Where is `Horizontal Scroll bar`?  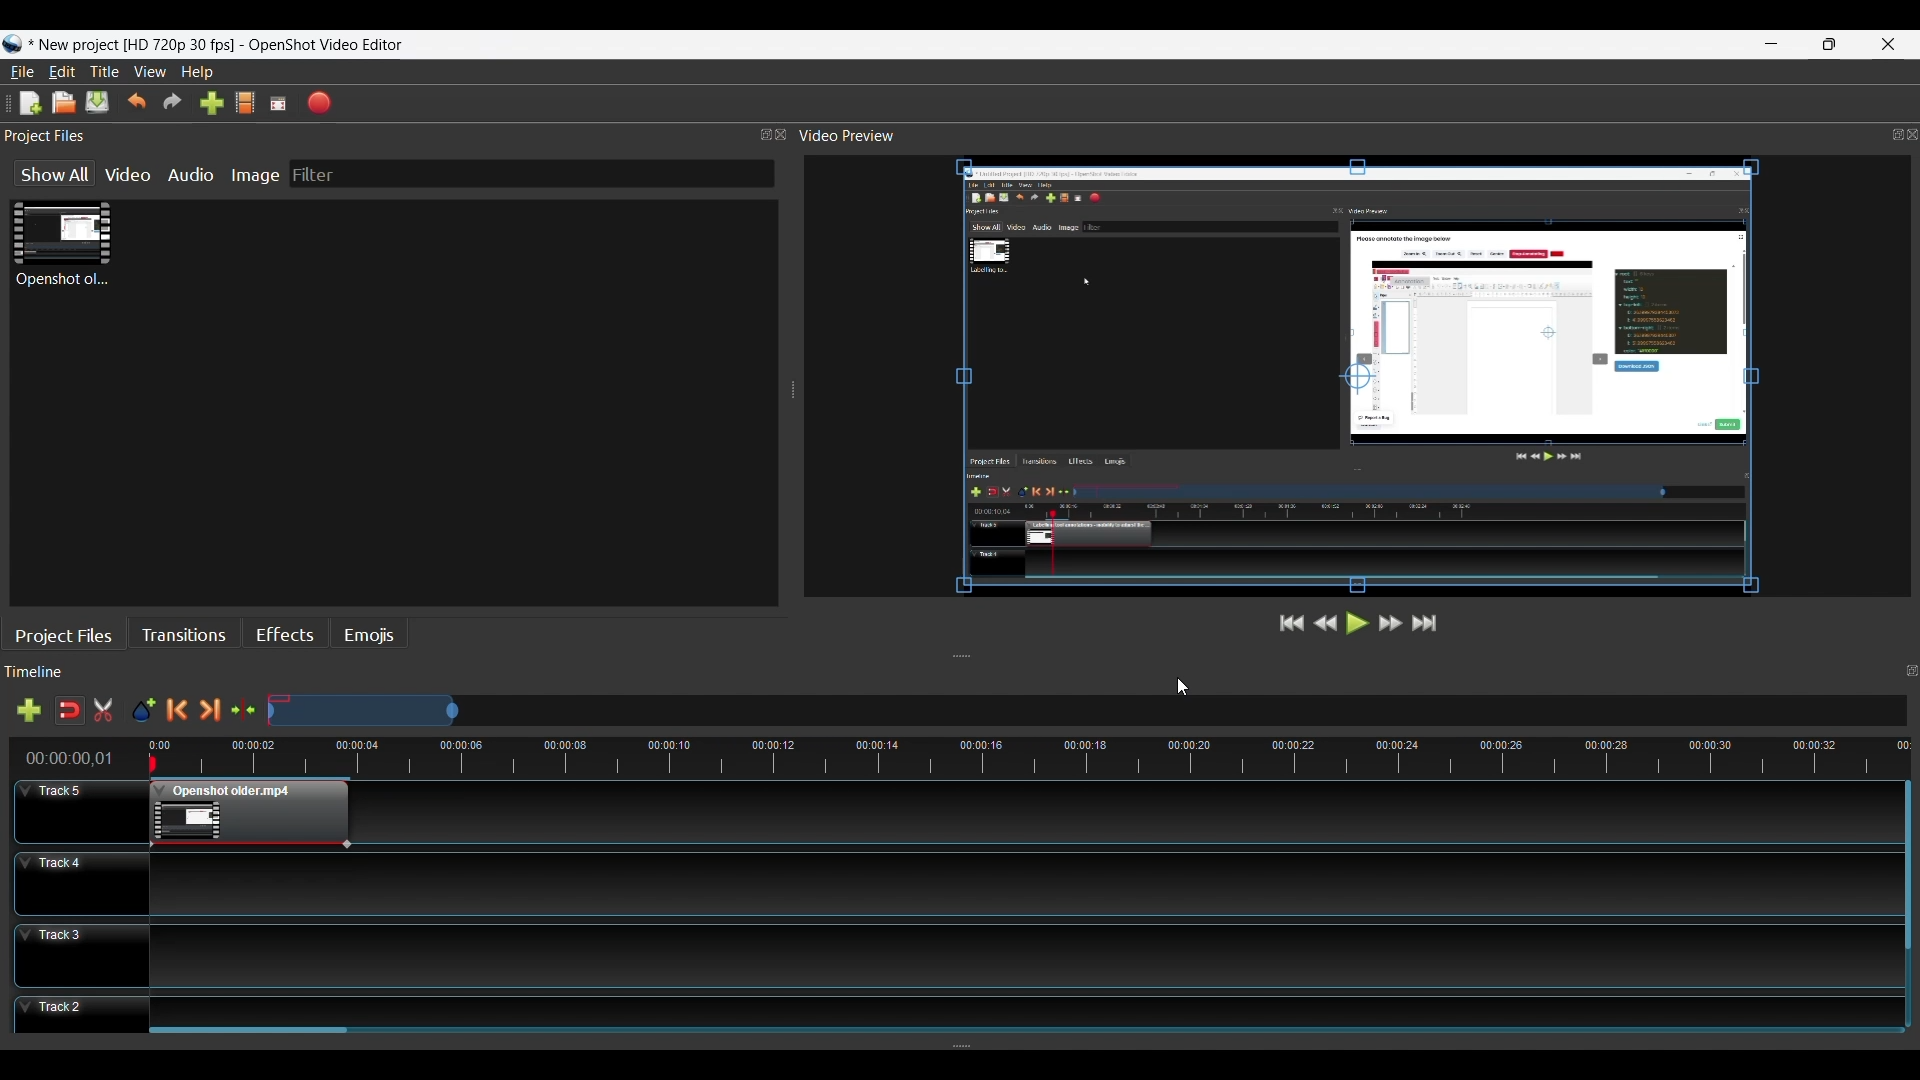 Horizontal Scroll bar is located at coordinates (253, 1035).